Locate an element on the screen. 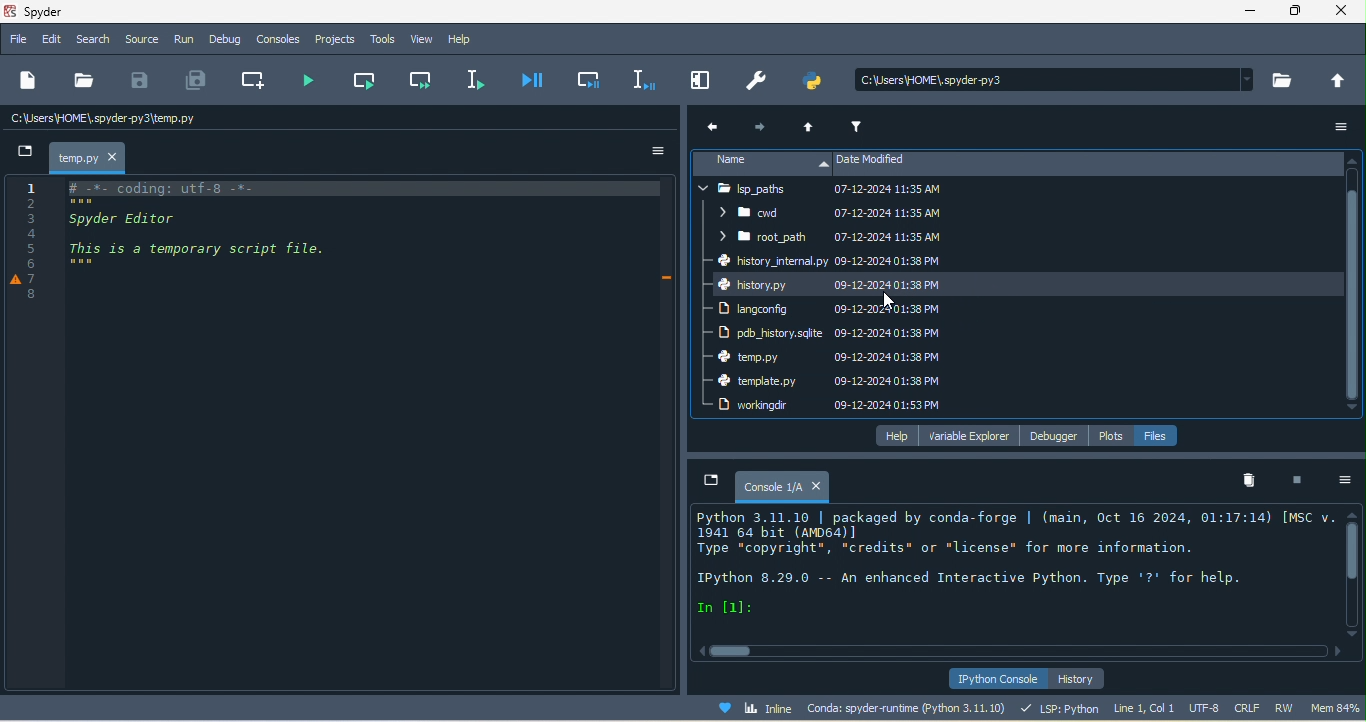 This screenshot has width=1366, height=722. text is located at coordinates (216, 269).